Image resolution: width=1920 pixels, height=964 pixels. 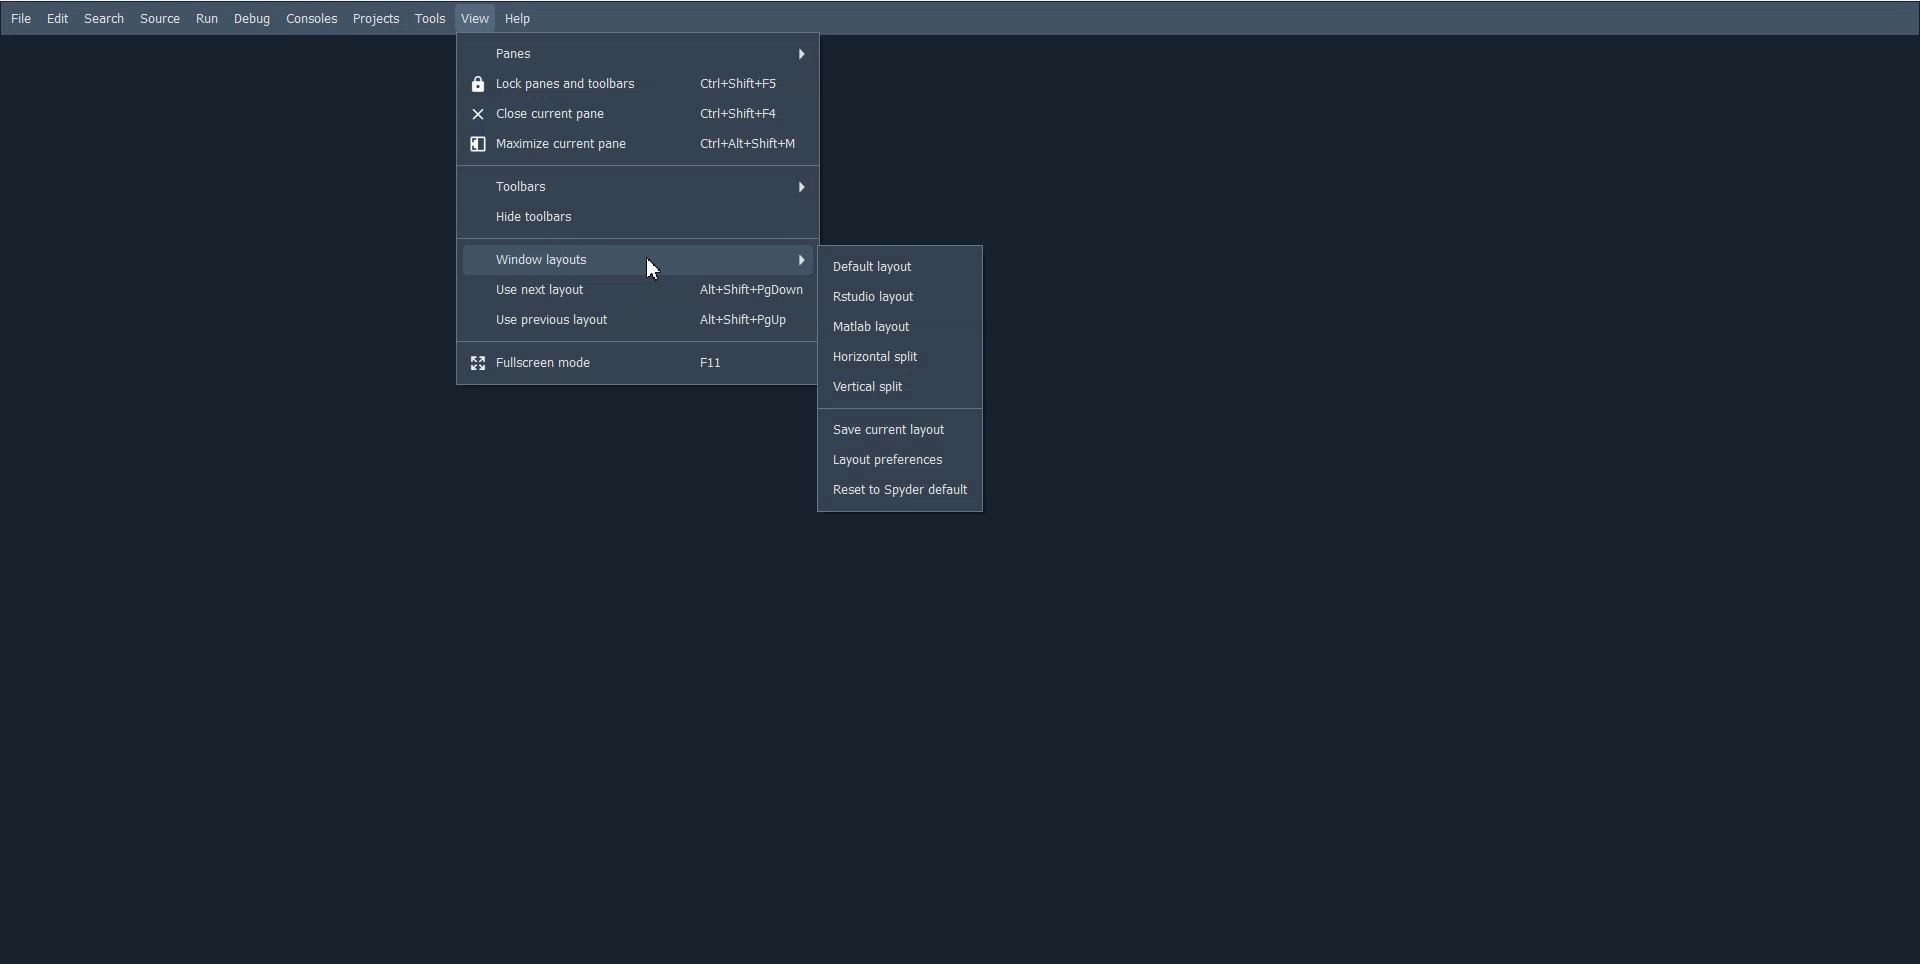 What do you see at coordinates (637, 289) in the screenshot?
I see `Use next layout` at bounding box center [637, 289].